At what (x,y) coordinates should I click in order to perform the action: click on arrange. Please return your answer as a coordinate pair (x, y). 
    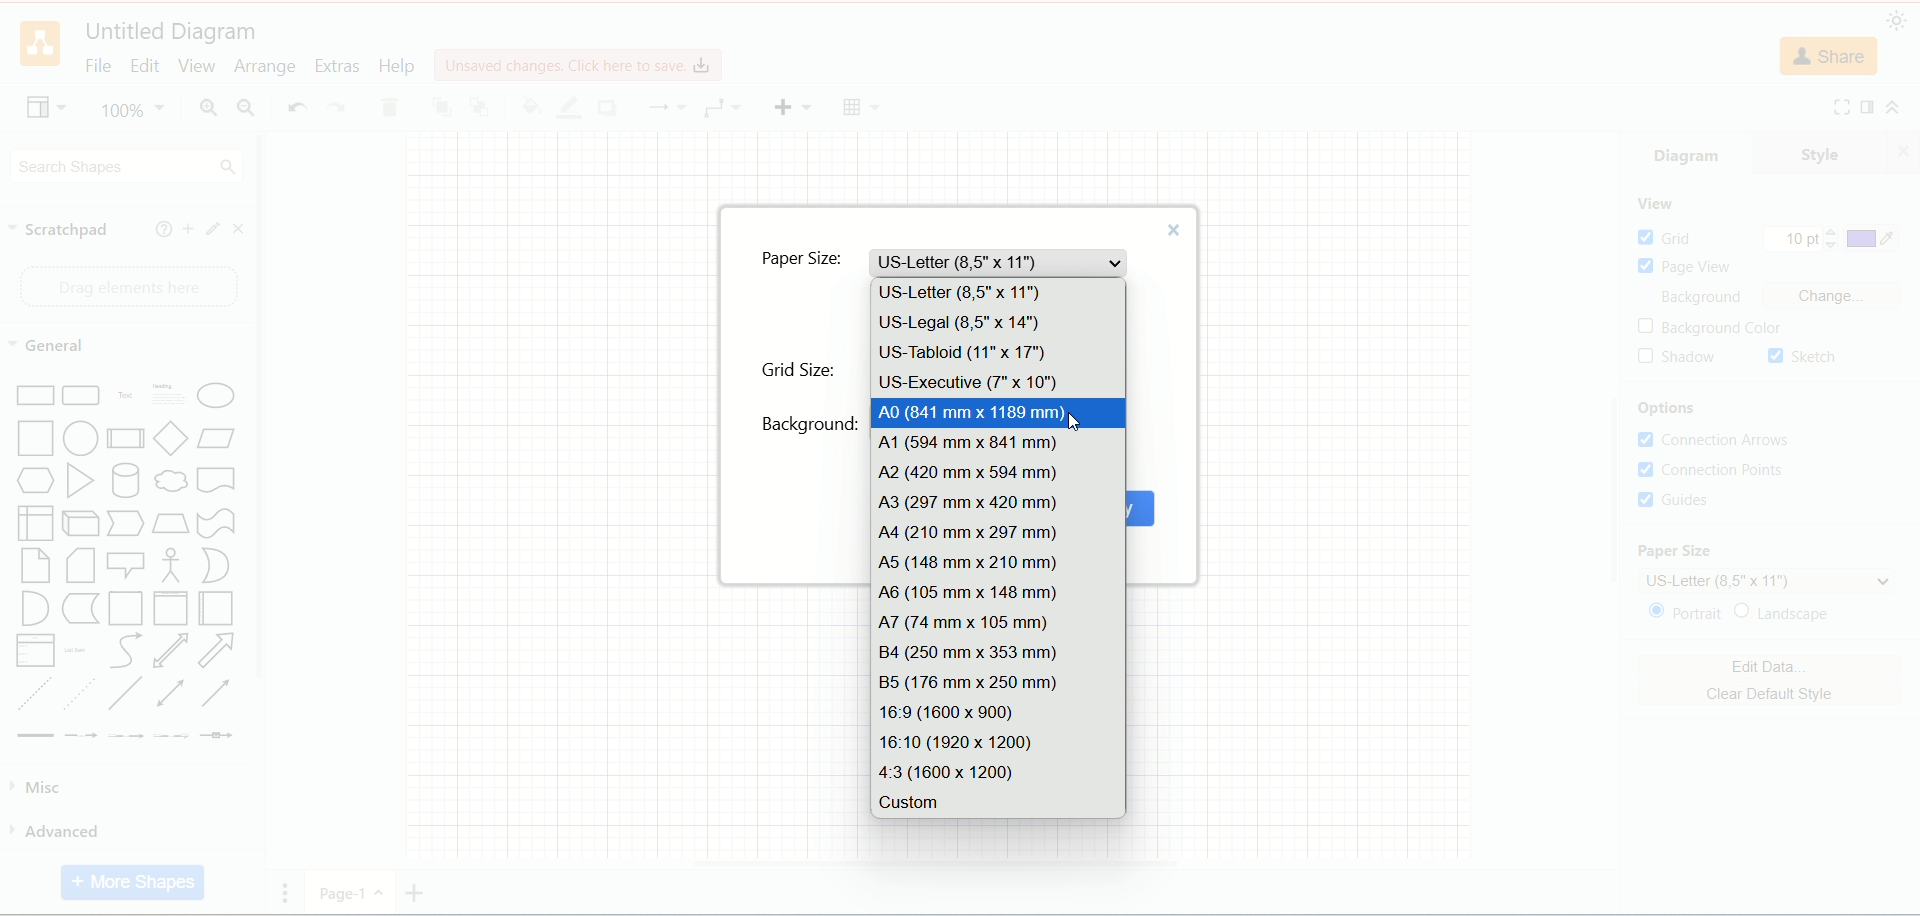
    Looking at the image, I should click on (264, 67).